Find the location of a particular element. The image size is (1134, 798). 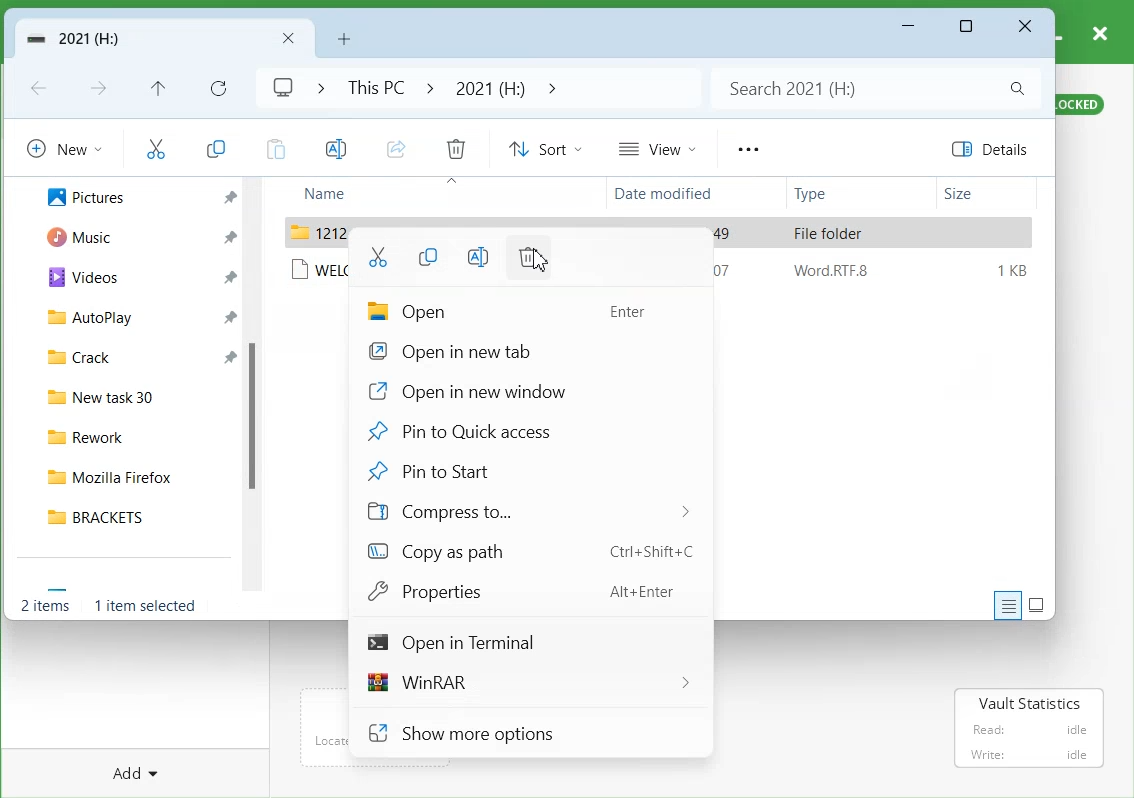

Sort is located at coordinates (545, 148).